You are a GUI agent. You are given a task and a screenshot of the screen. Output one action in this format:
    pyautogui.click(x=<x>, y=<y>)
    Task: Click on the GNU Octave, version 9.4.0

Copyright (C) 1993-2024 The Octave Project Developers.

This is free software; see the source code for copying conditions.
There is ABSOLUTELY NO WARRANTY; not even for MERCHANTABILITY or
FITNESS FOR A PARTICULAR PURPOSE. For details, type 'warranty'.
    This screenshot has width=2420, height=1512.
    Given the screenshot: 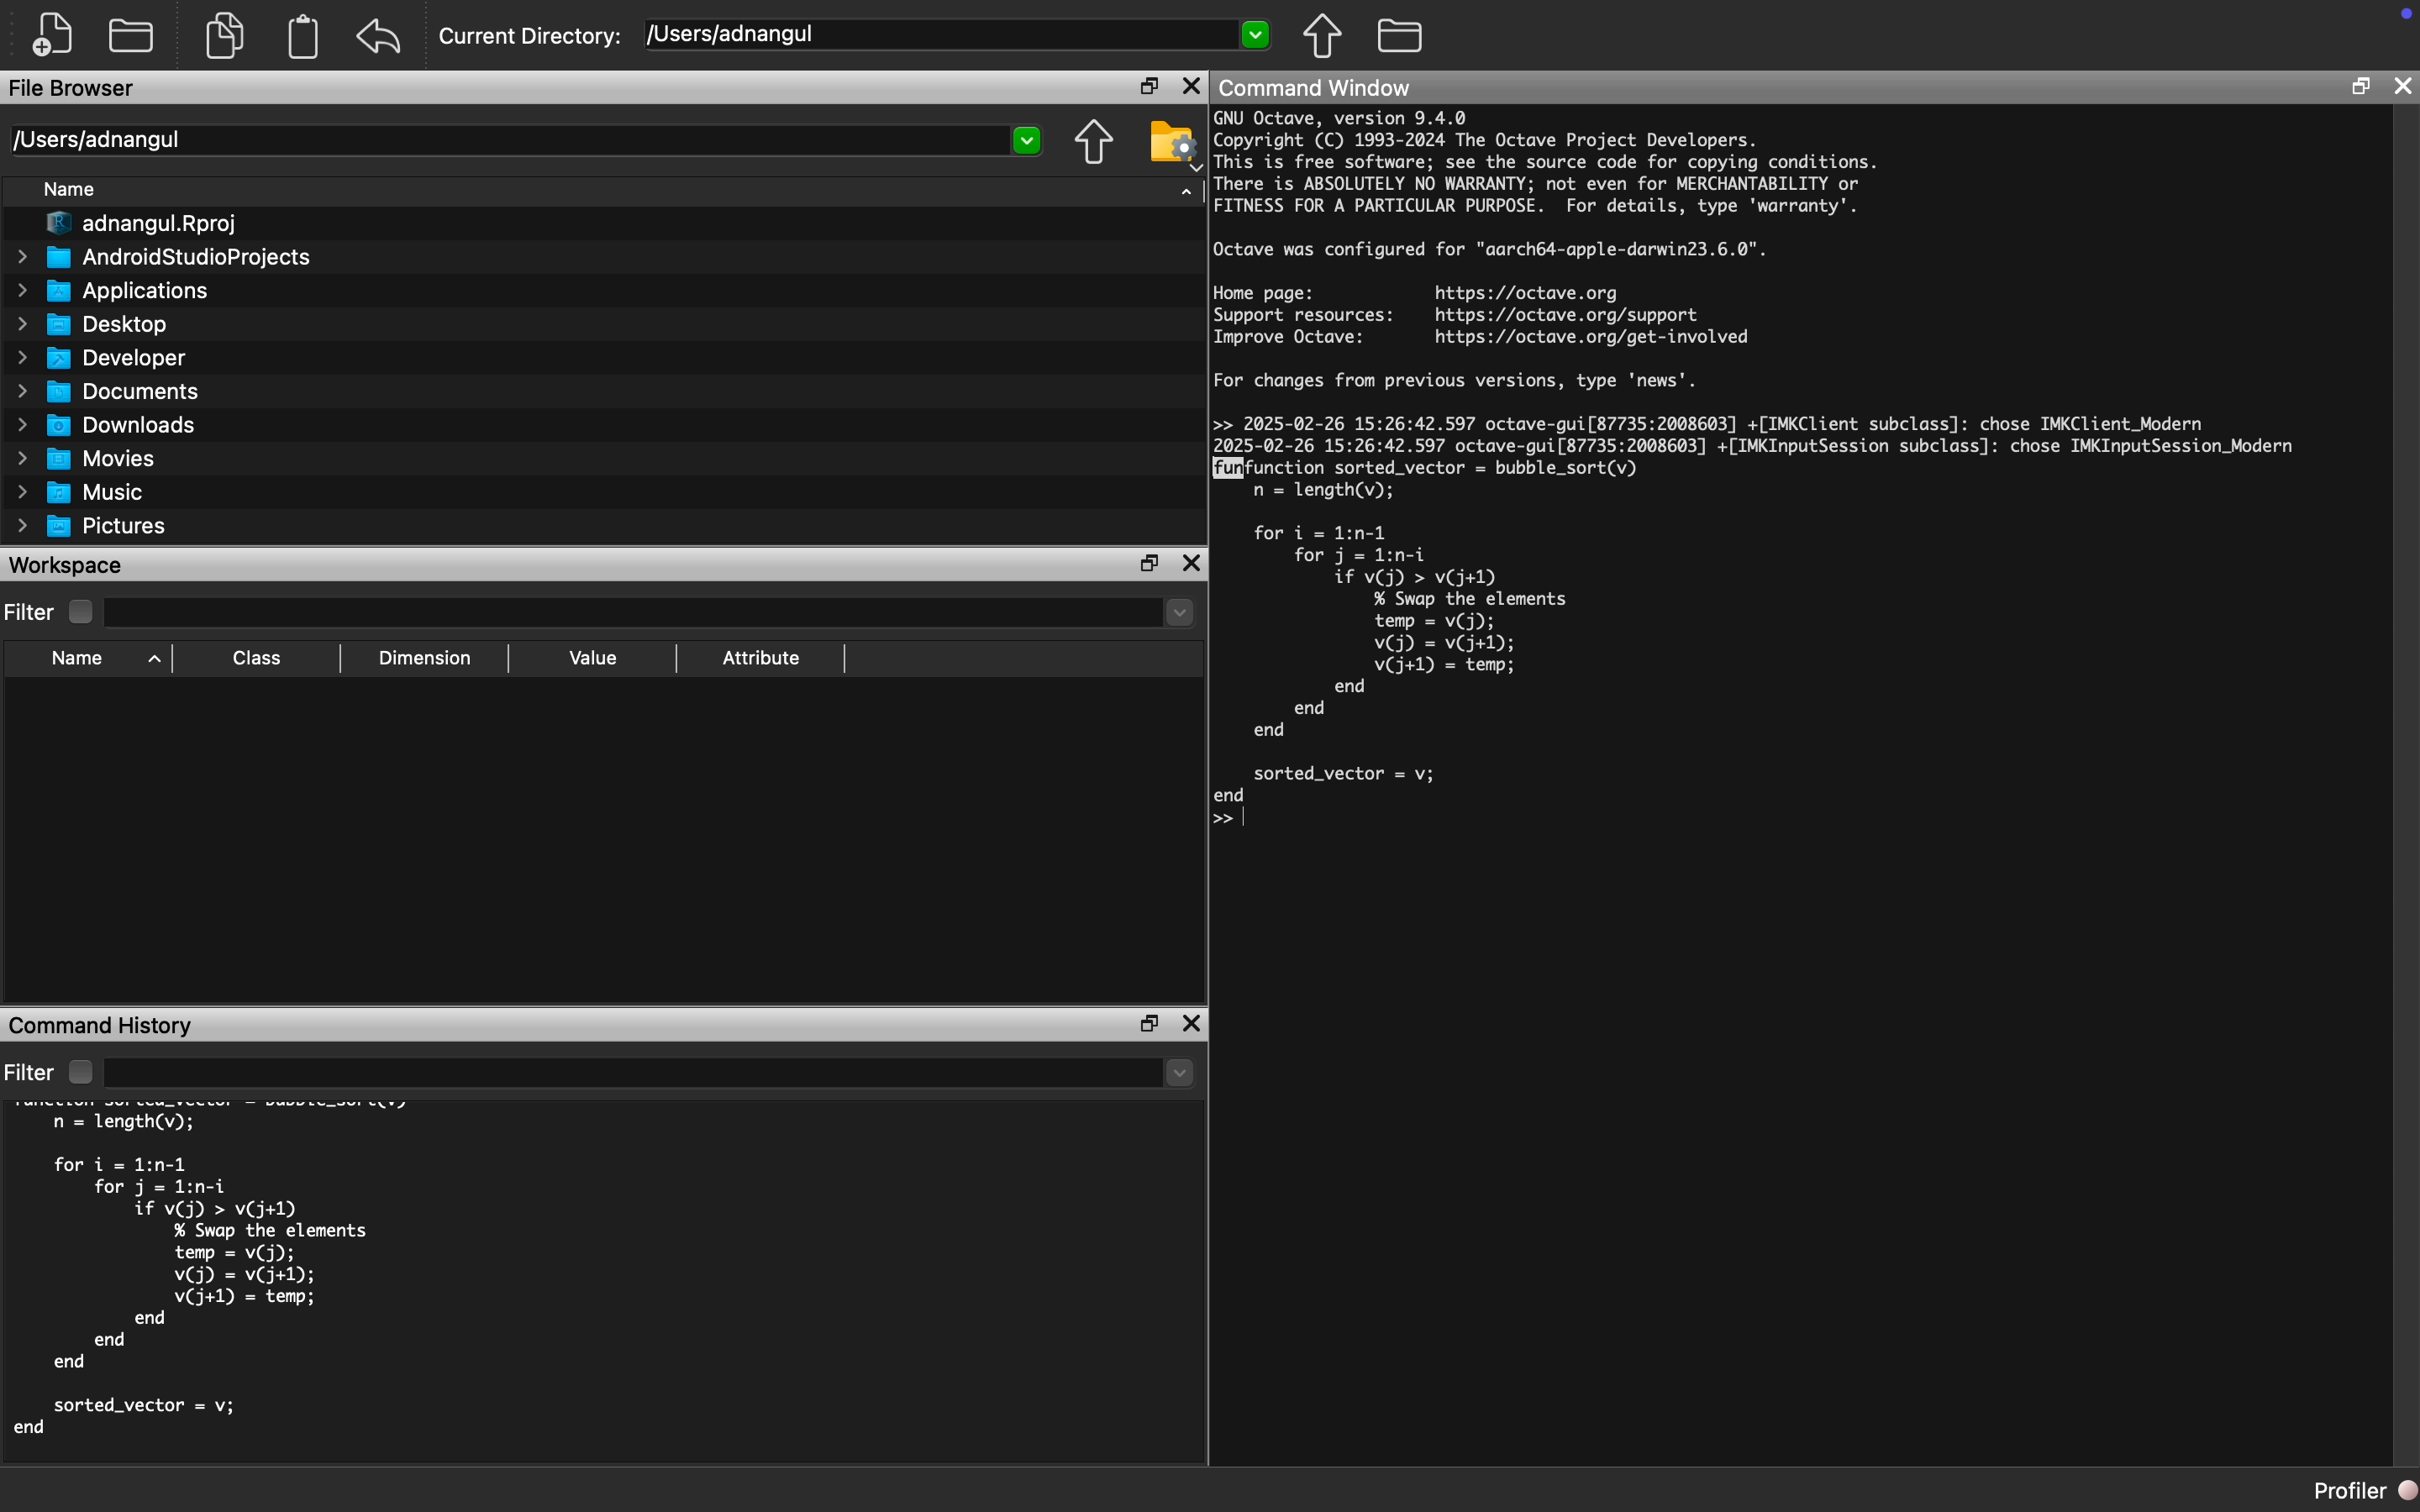 What is the action you would take?
    pyautogui.click(x=1548, y=165)
    